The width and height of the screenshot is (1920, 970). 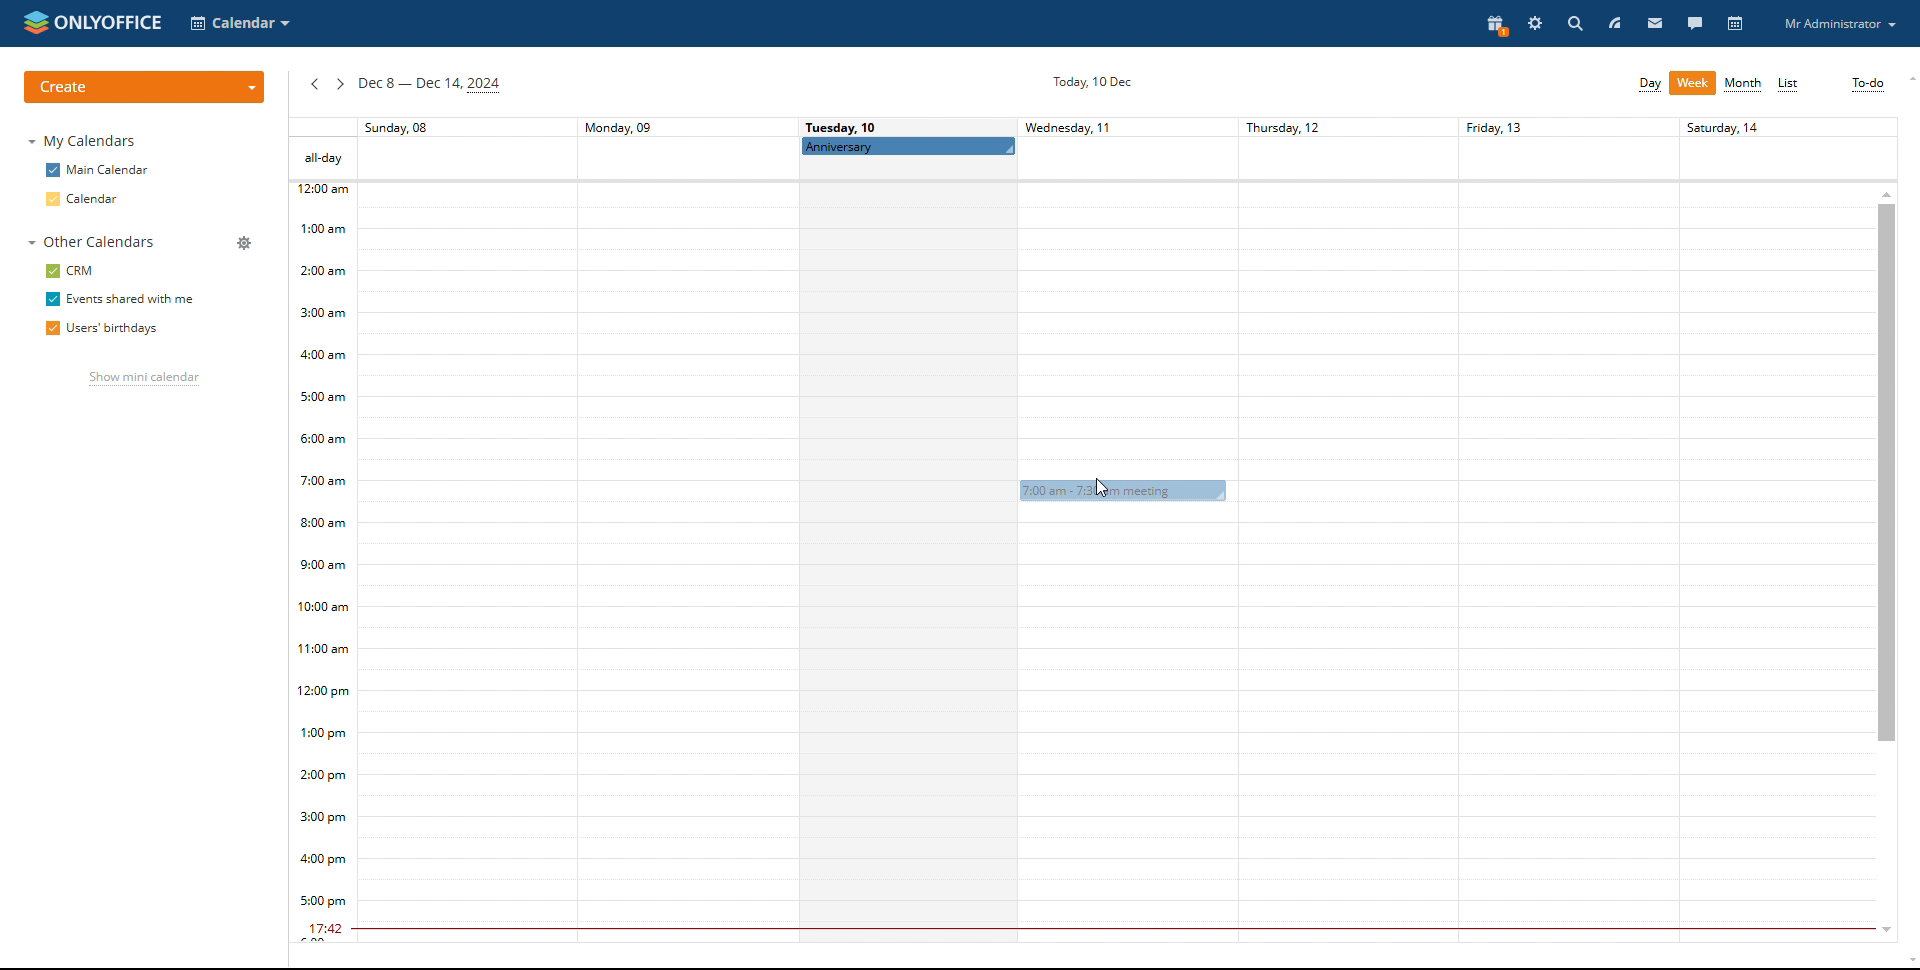 I want to click on events shared with me, so click(x=119, y=300).